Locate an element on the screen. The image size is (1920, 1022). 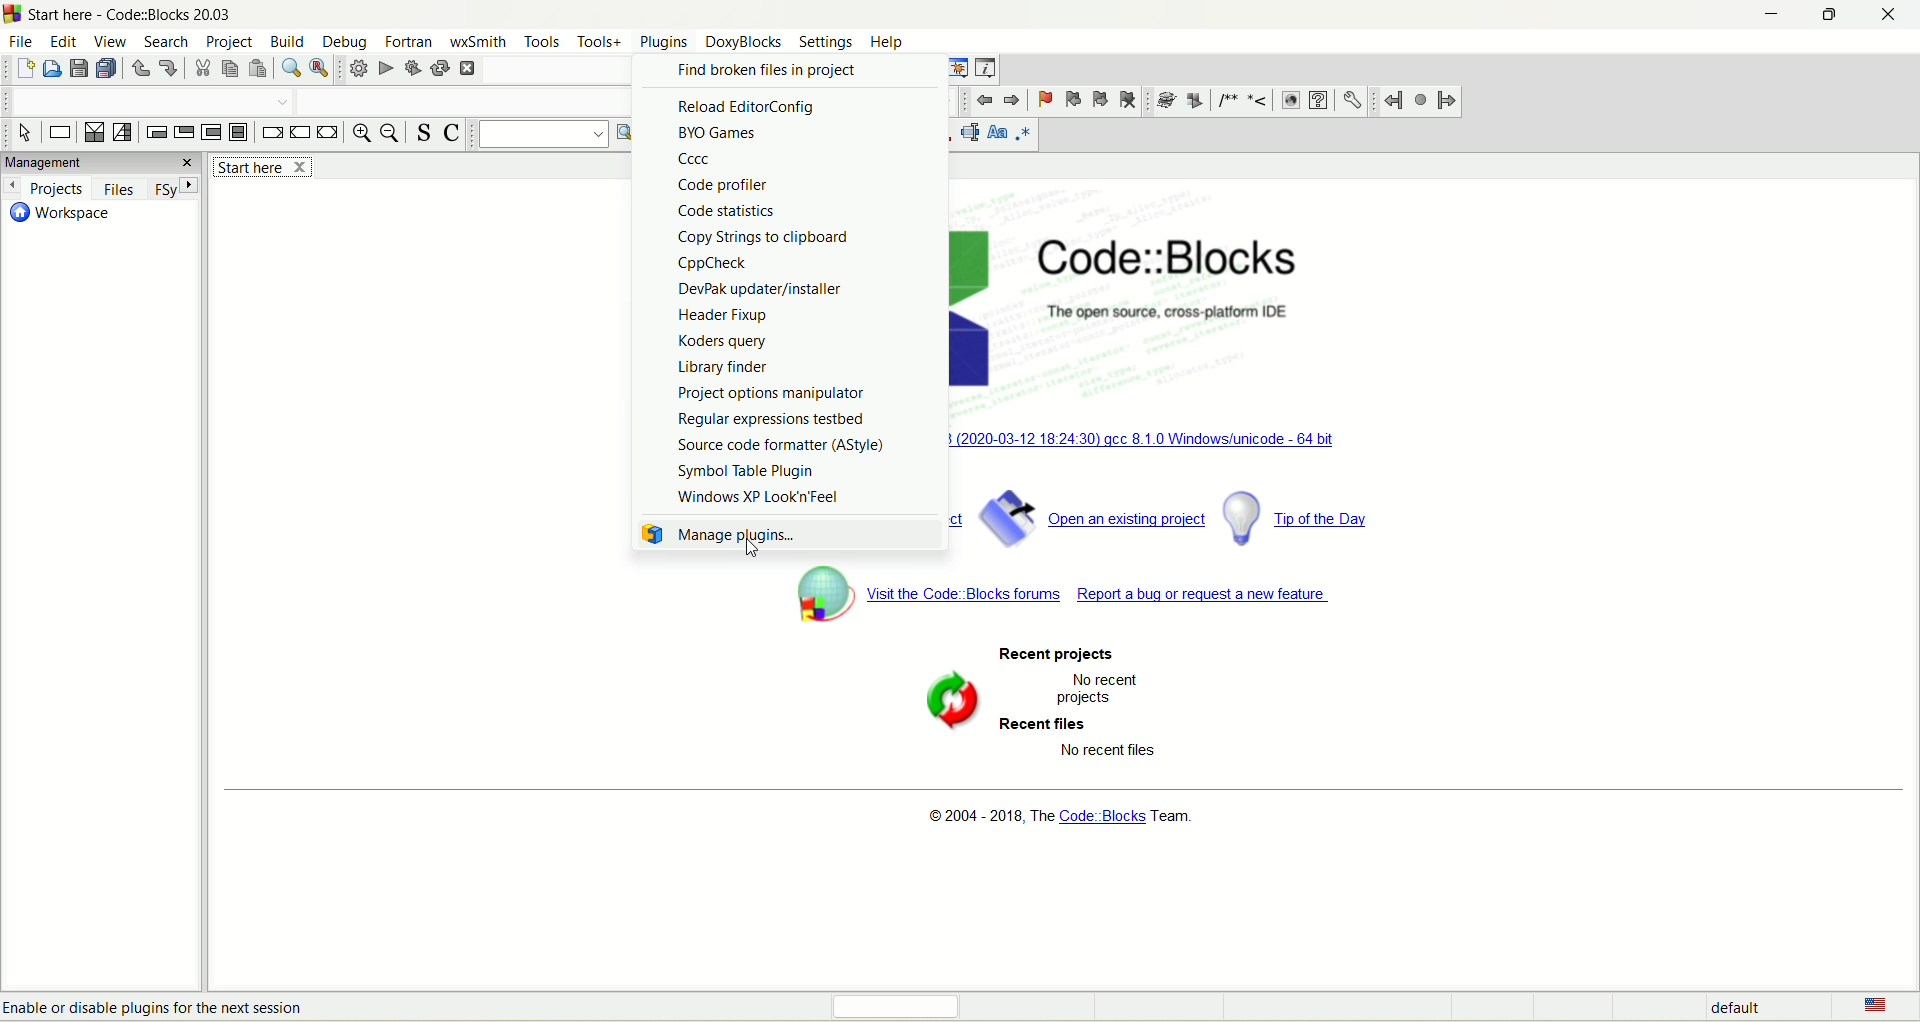
replace is located at coordinates (320, 69).